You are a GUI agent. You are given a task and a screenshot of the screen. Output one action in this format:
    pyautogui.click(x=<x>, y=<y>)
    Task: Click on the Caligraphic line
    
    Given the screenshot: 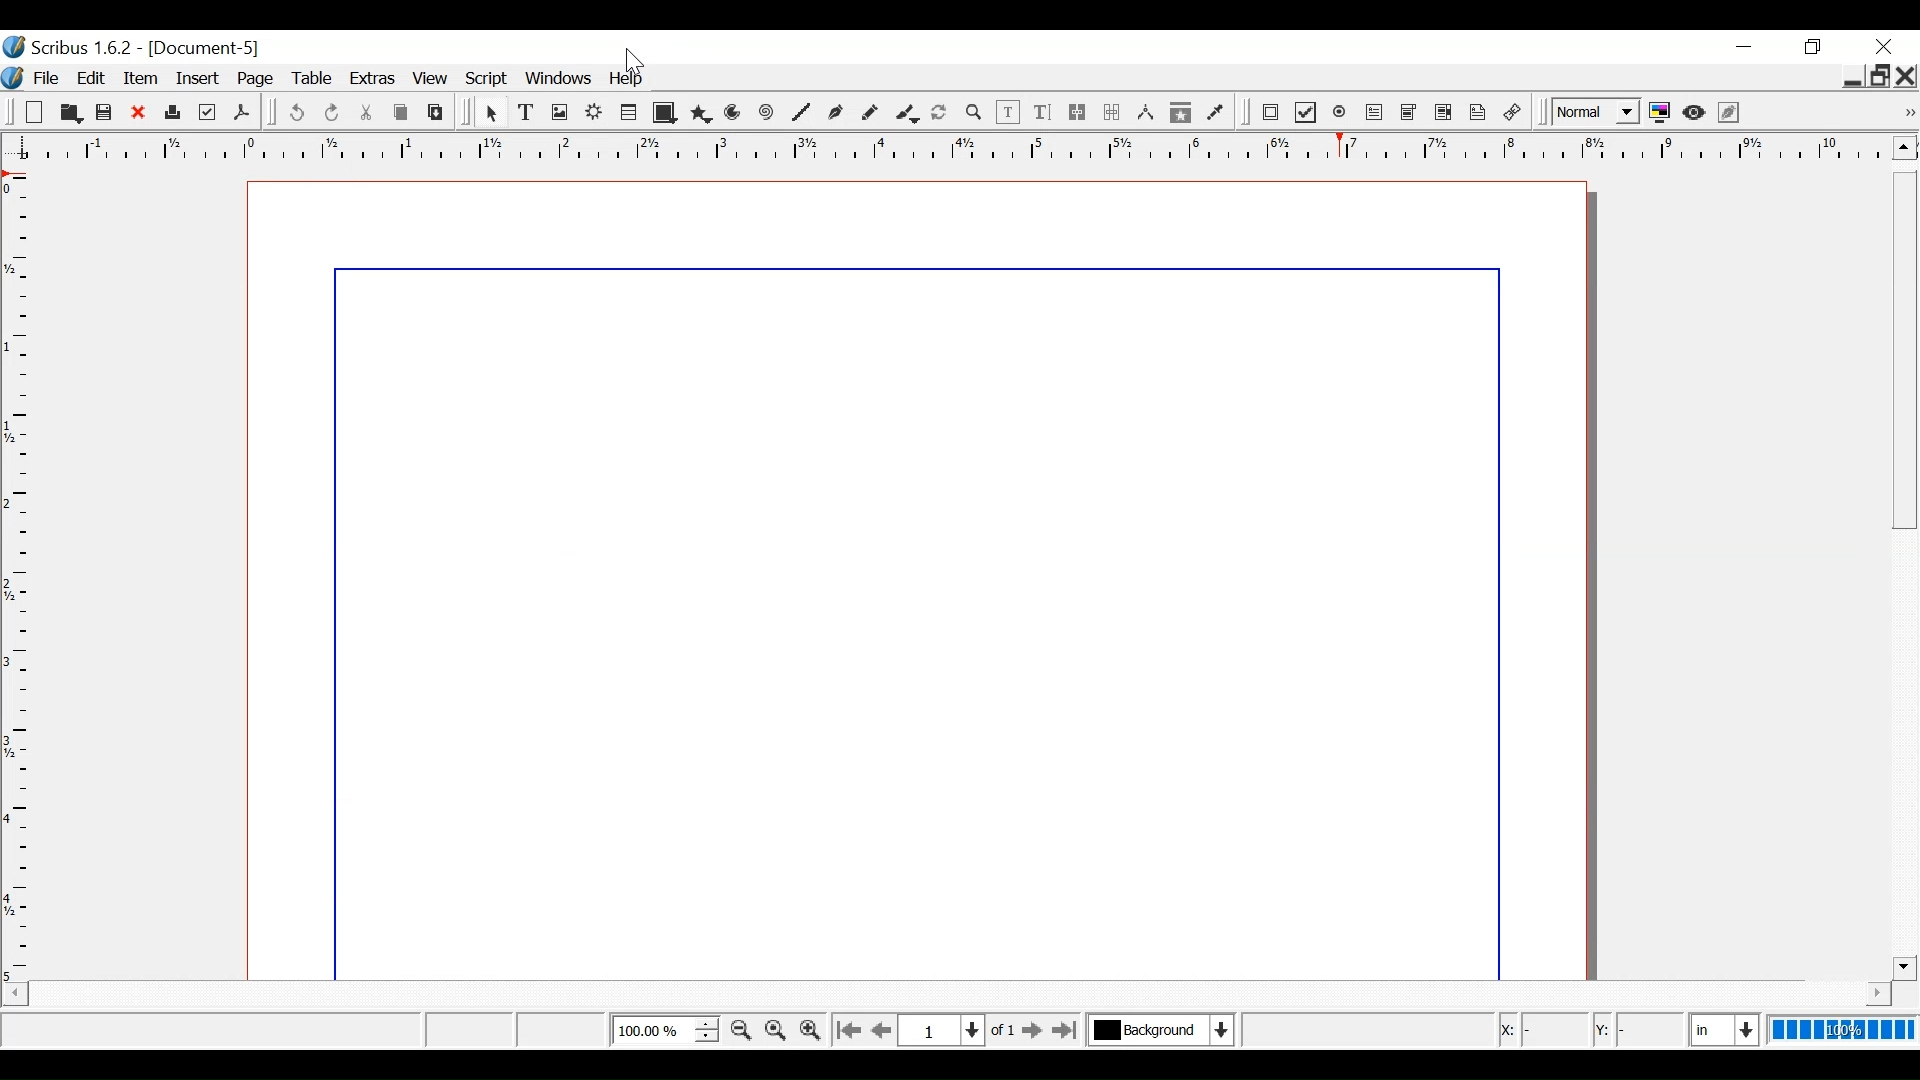 What is the action you would take?
    pyautogui.click(x=904, y=113)
    